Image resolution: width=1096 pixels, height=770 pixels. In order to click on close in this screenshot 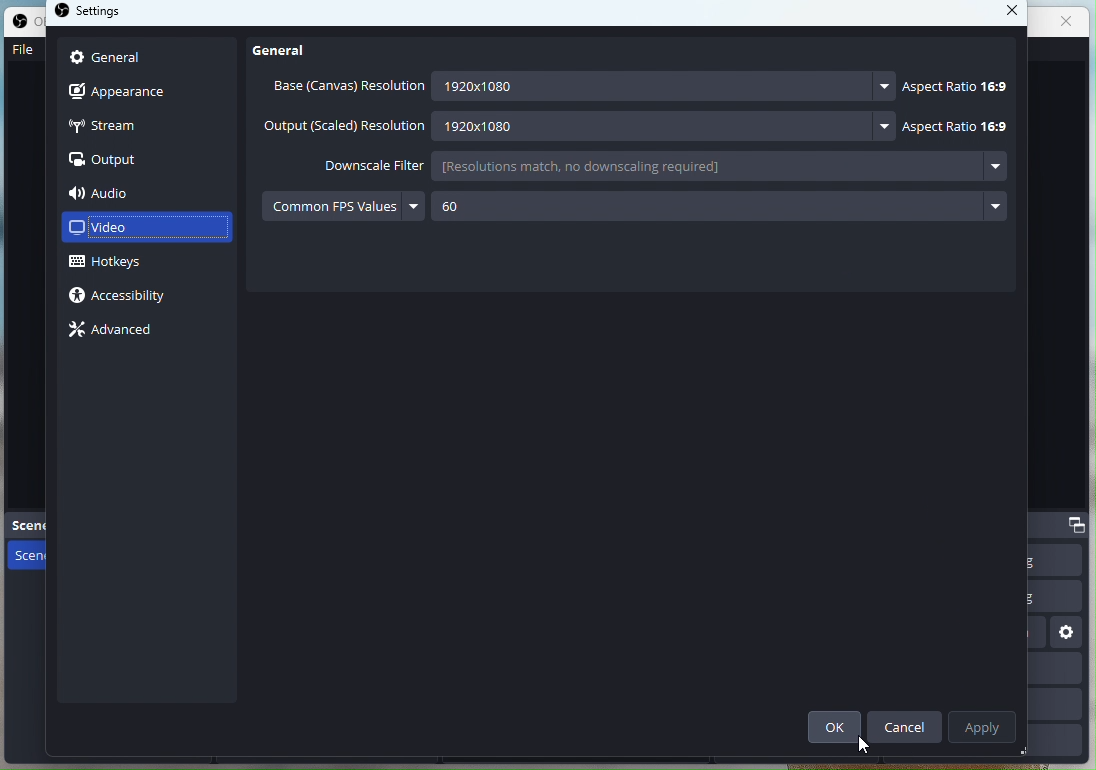, I will do `click(1008, 13)`.